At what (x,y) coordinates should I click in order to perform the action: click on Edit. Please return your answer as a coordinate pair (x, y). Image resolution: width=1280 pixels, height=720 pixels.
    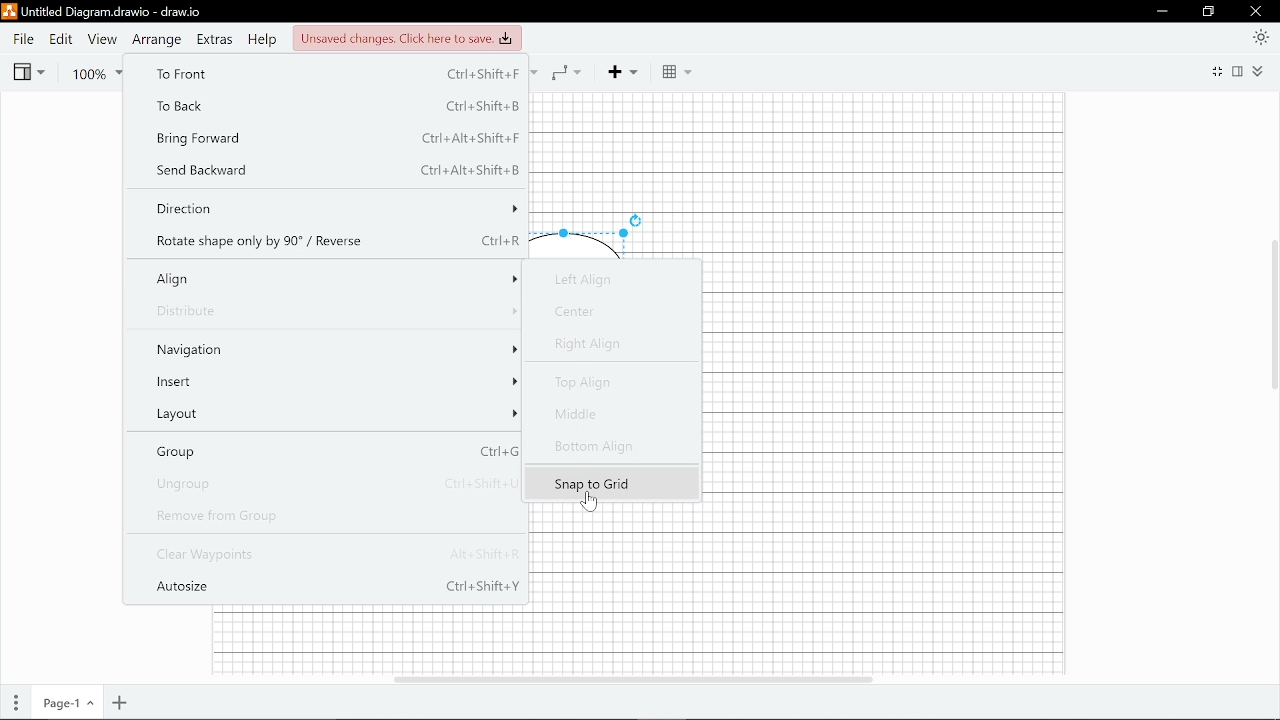
    Looking at the image, I should click on (61, 39).